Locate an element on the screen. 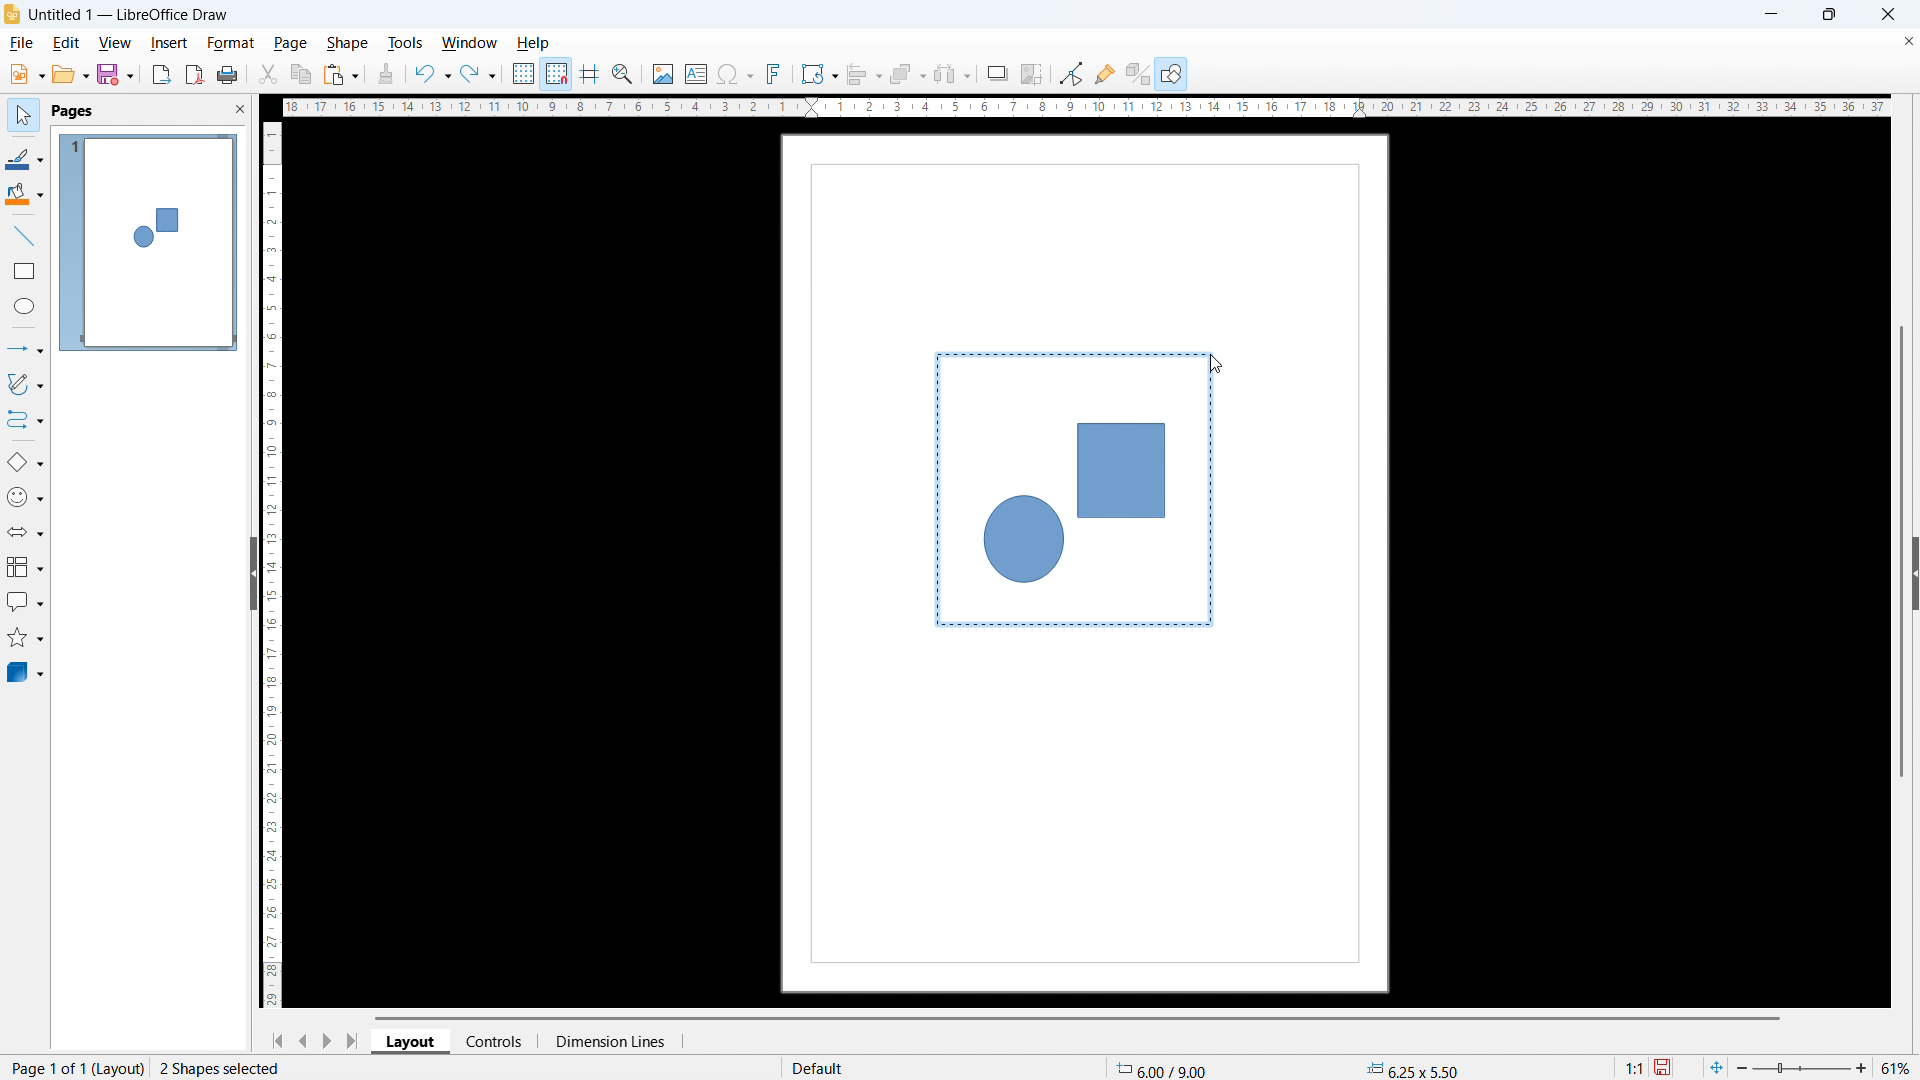 The image size is (1920, 1080). elipse is located at coordinates (26, 305).